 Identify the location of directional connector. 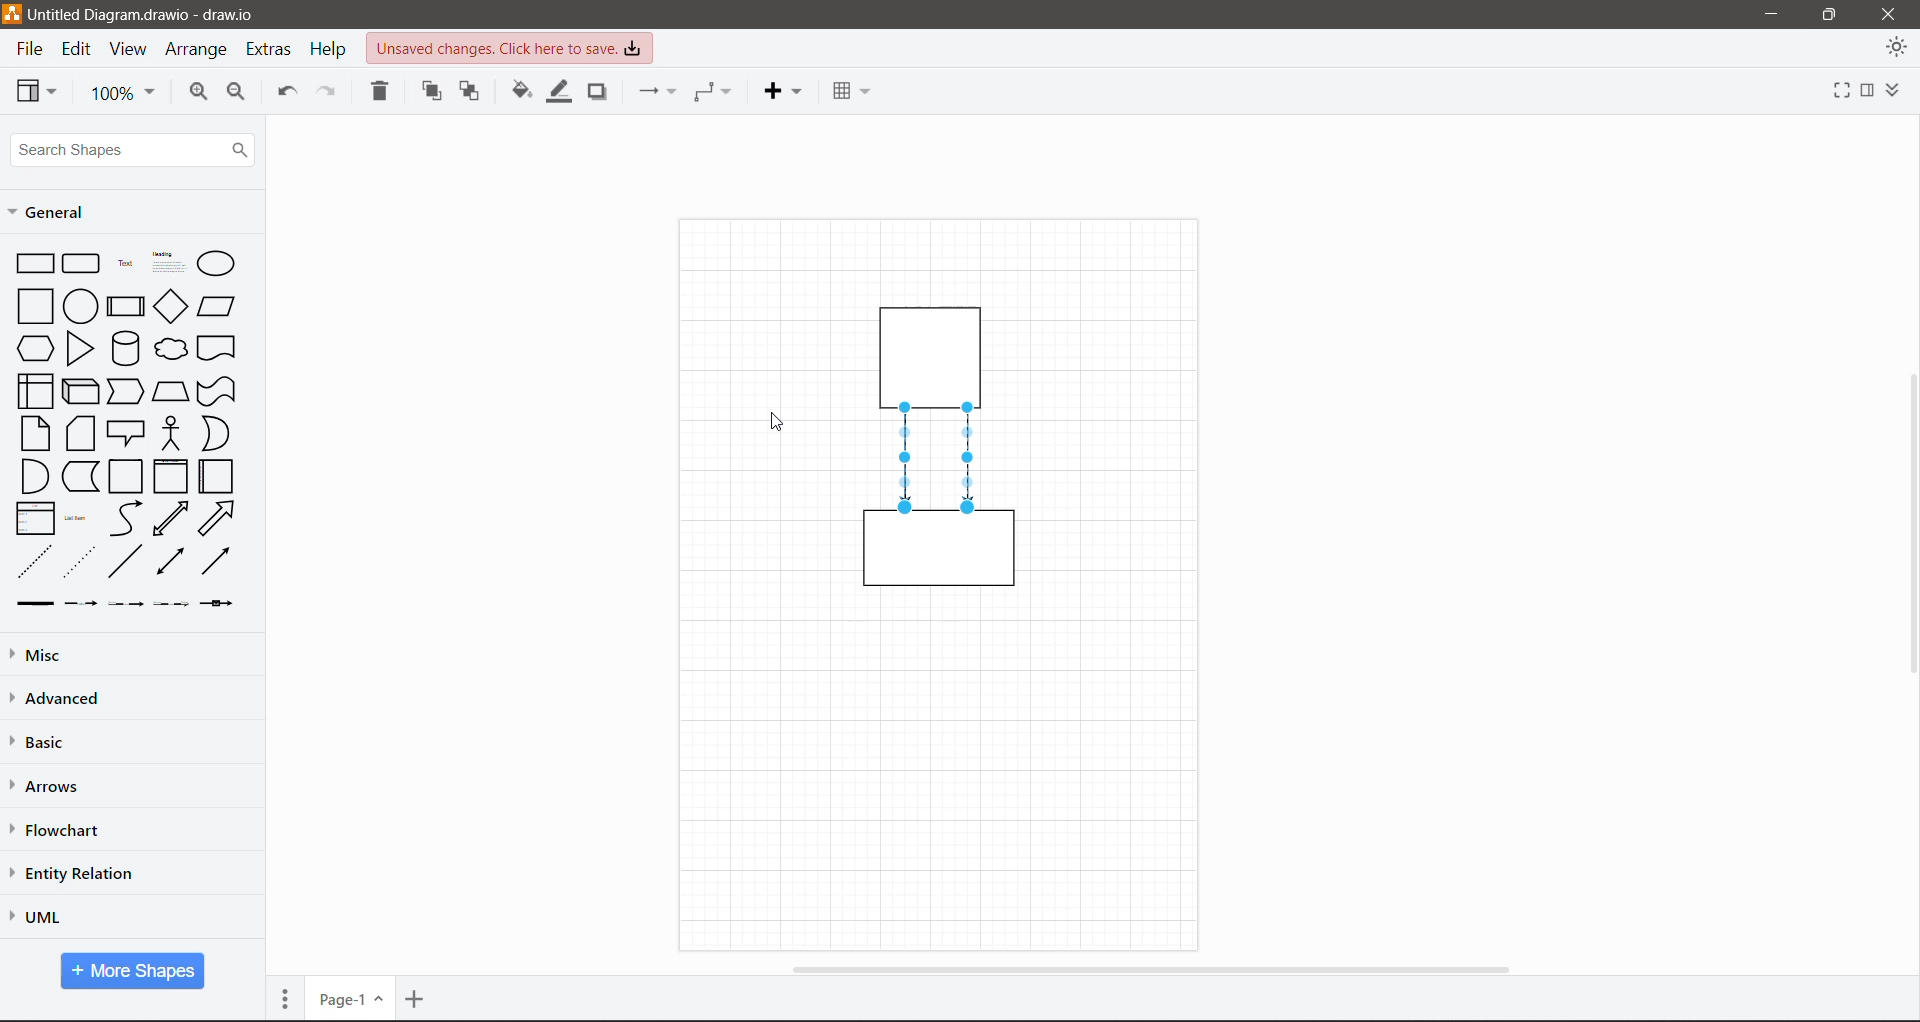
(215, 561).